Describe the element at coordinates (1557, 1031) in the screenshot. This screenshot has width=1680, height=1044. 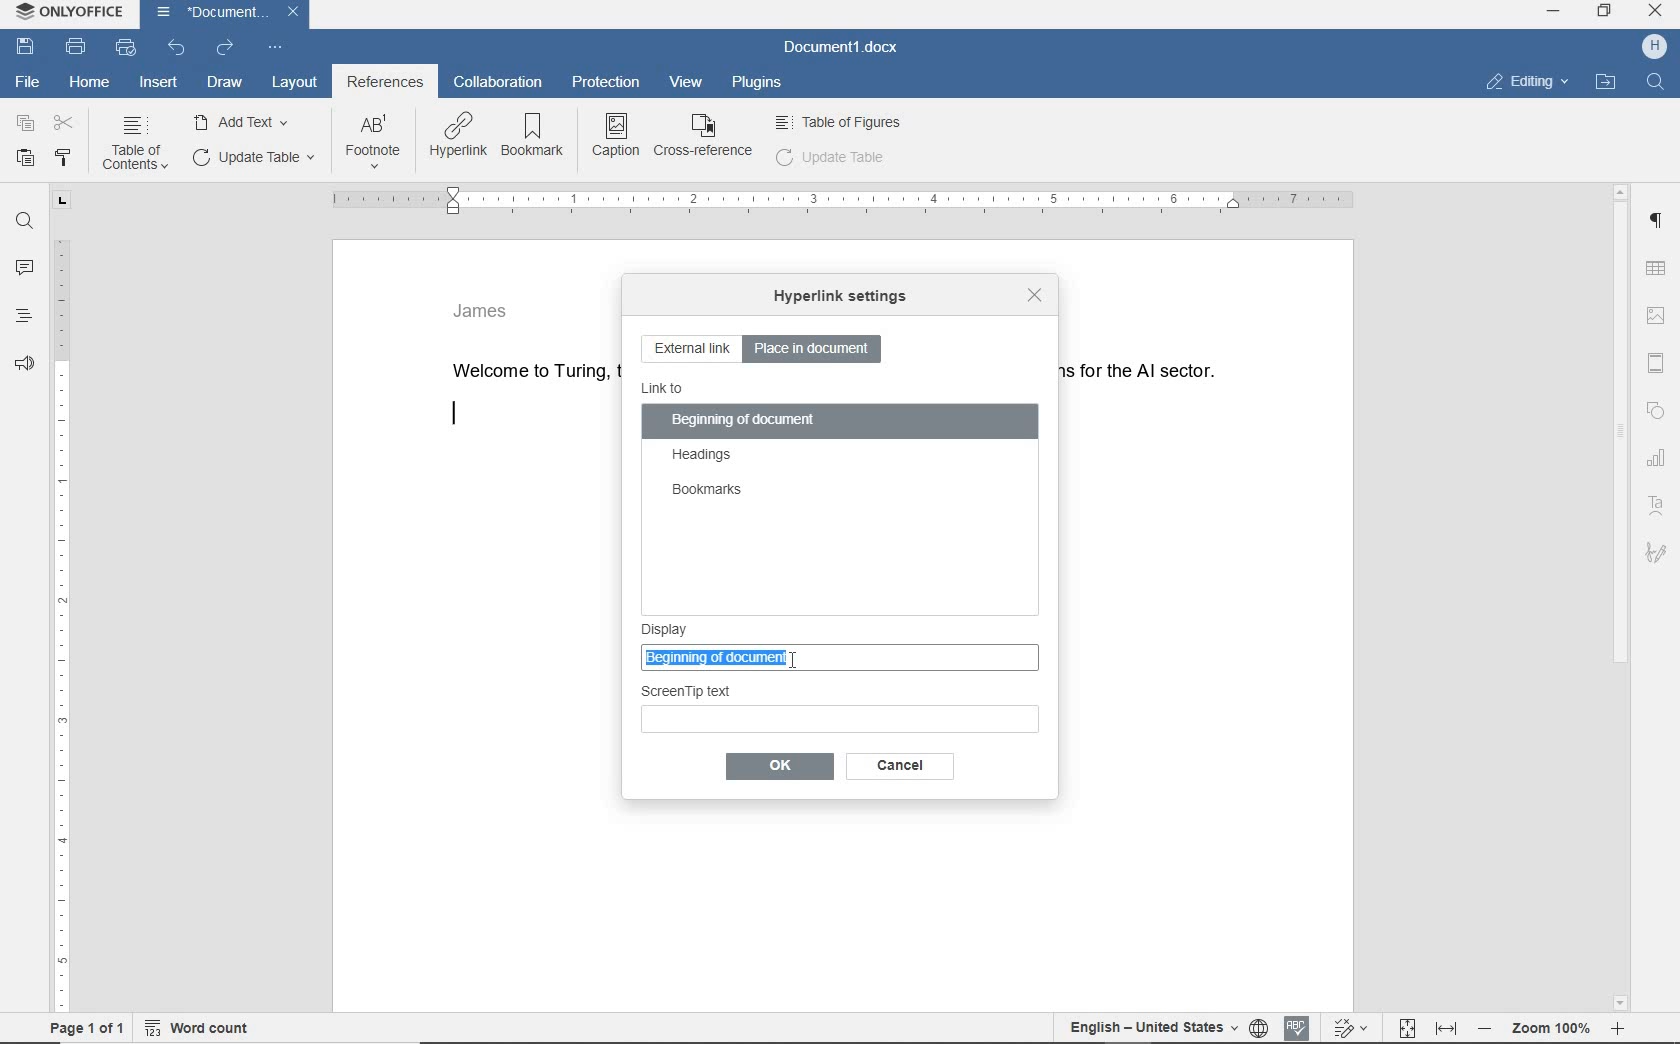
I see `zoom 100%` at that location.